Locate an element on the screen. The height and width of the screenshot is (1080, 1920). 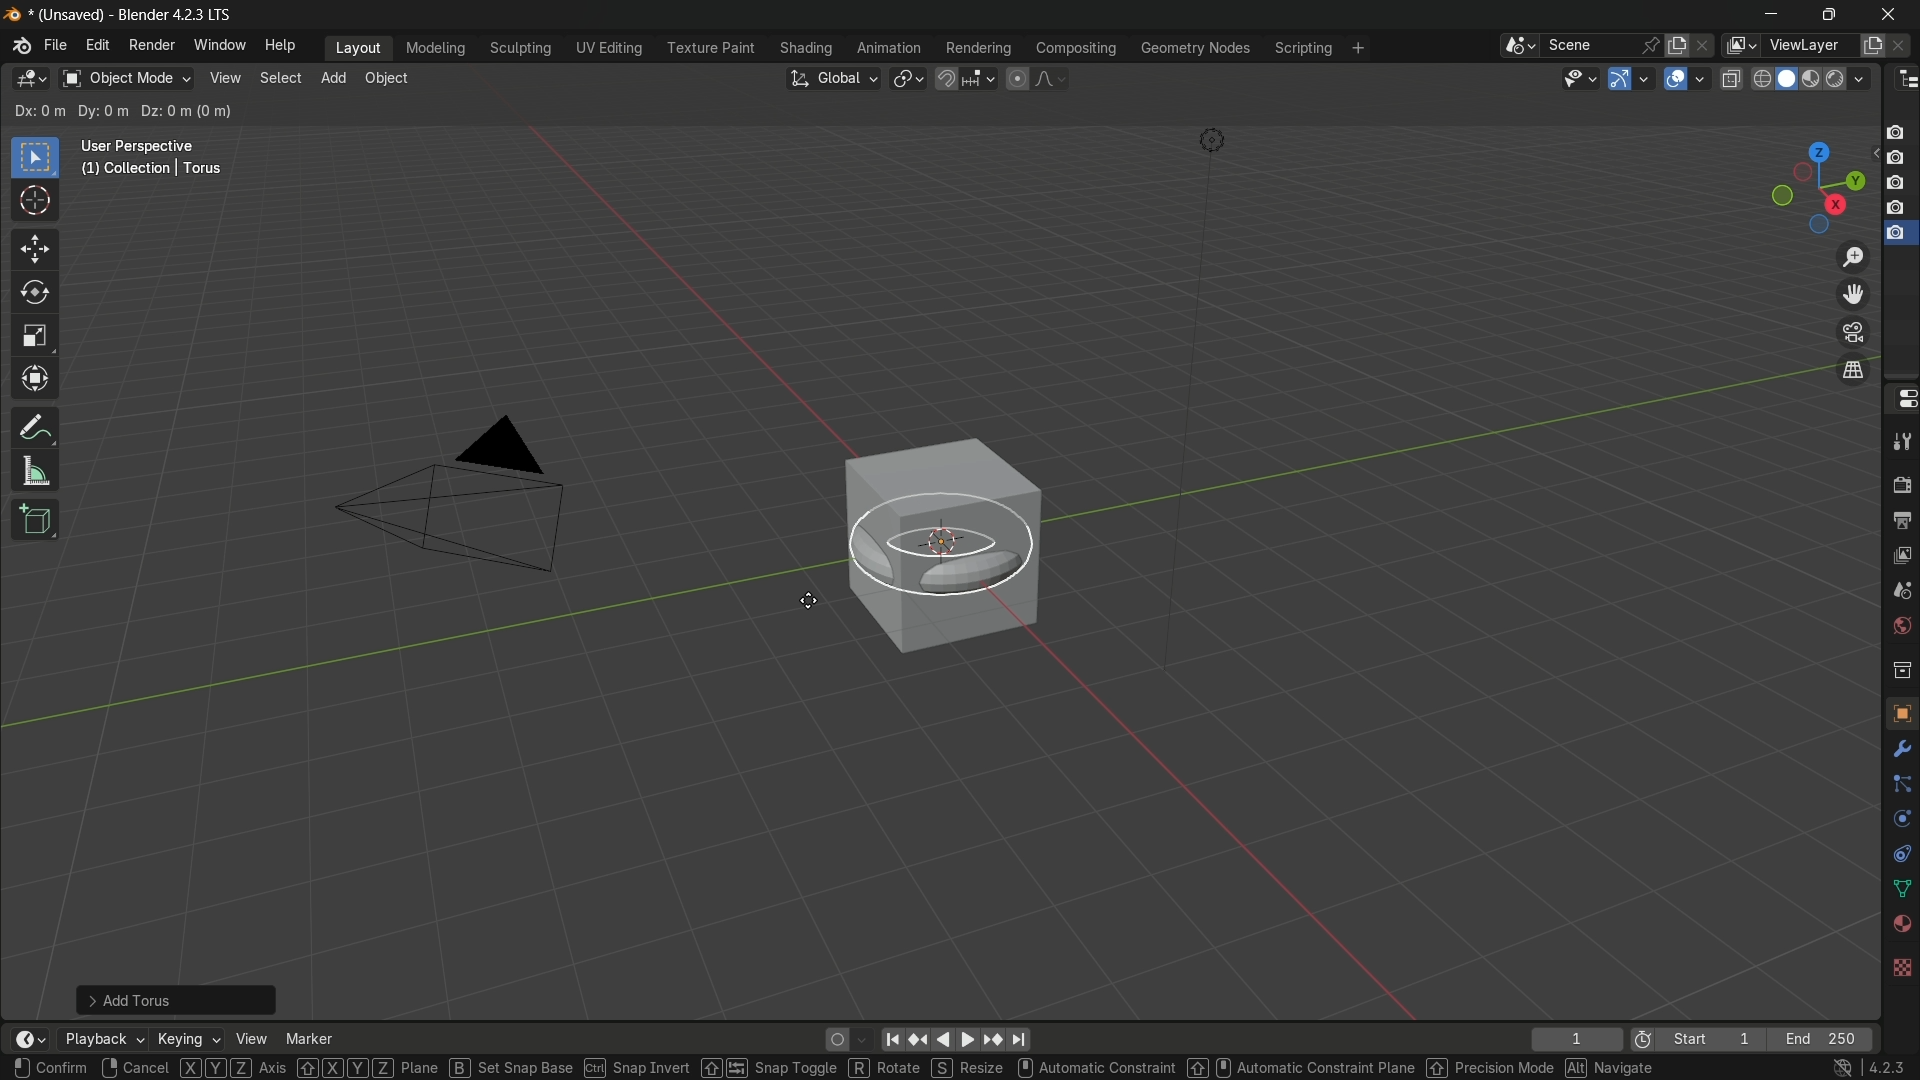
marker is located at coordinates (310, 1038).